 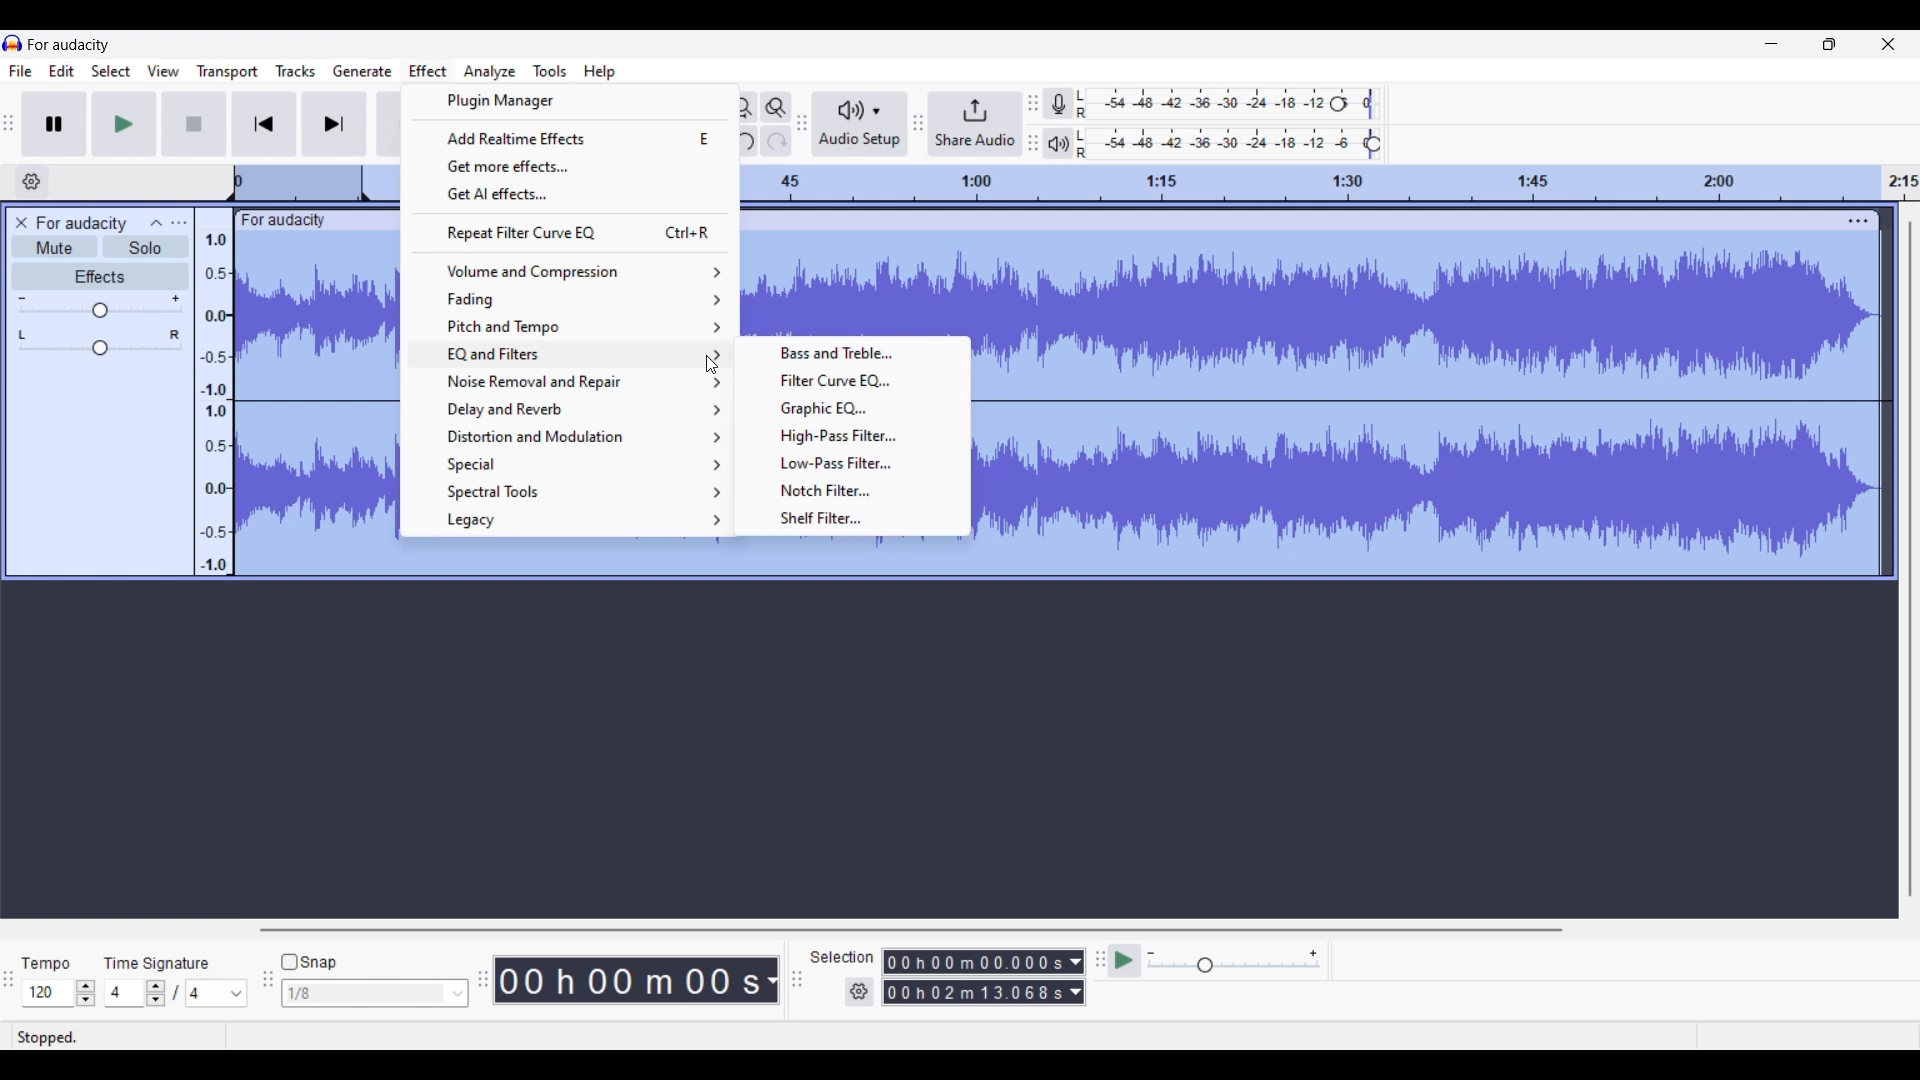 I want to click on Tracks menu, so click(x=295, y=71).